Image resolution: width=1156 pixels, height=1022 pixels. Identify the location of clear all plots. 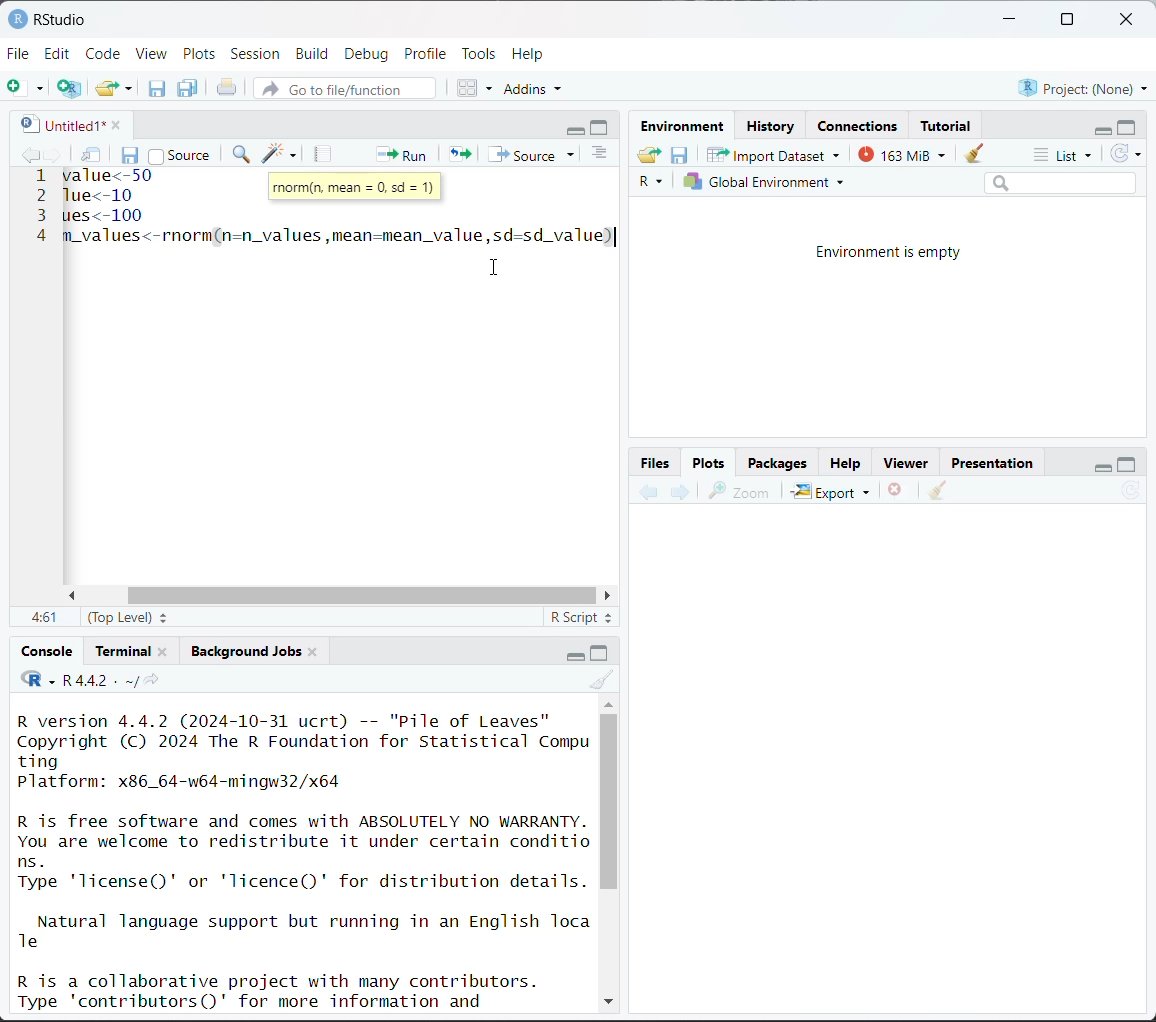
(938, 491).